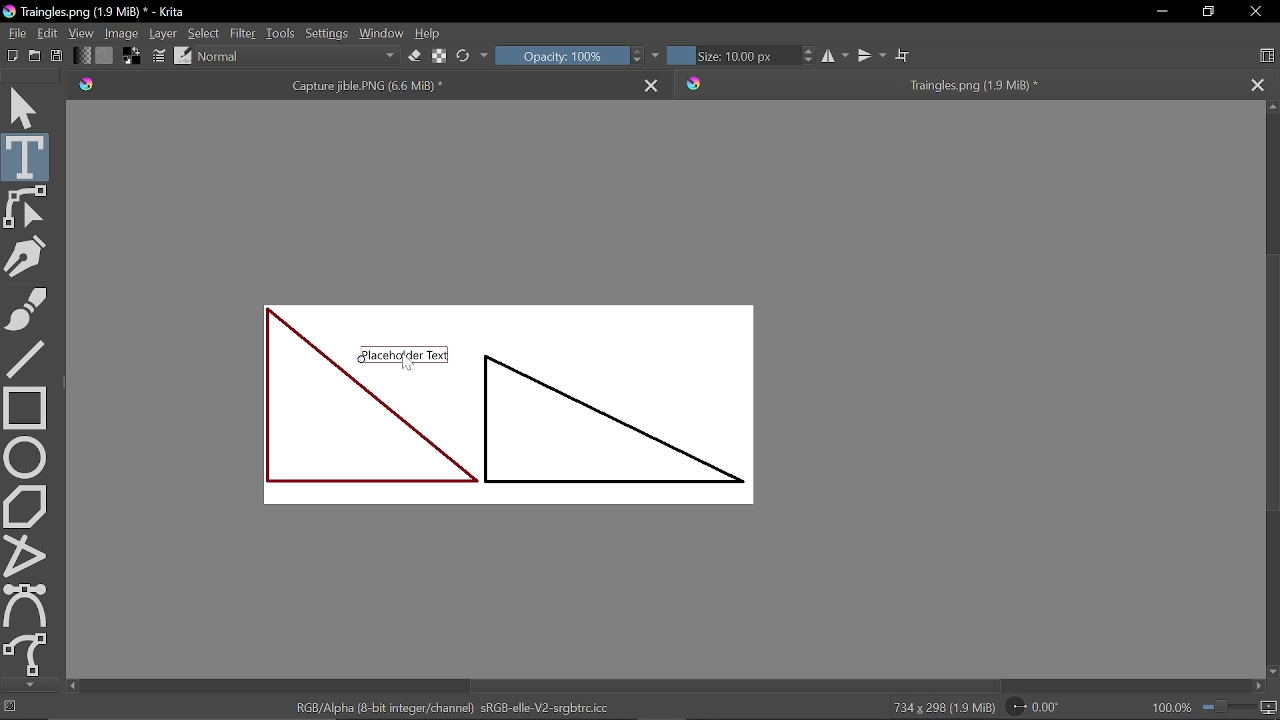 The height and width of the screenshot is (720, 1280). What do you see at coordinates (1158, 12) in the screenshot?
I see `Minimize` at bounding box center [1158, 12].